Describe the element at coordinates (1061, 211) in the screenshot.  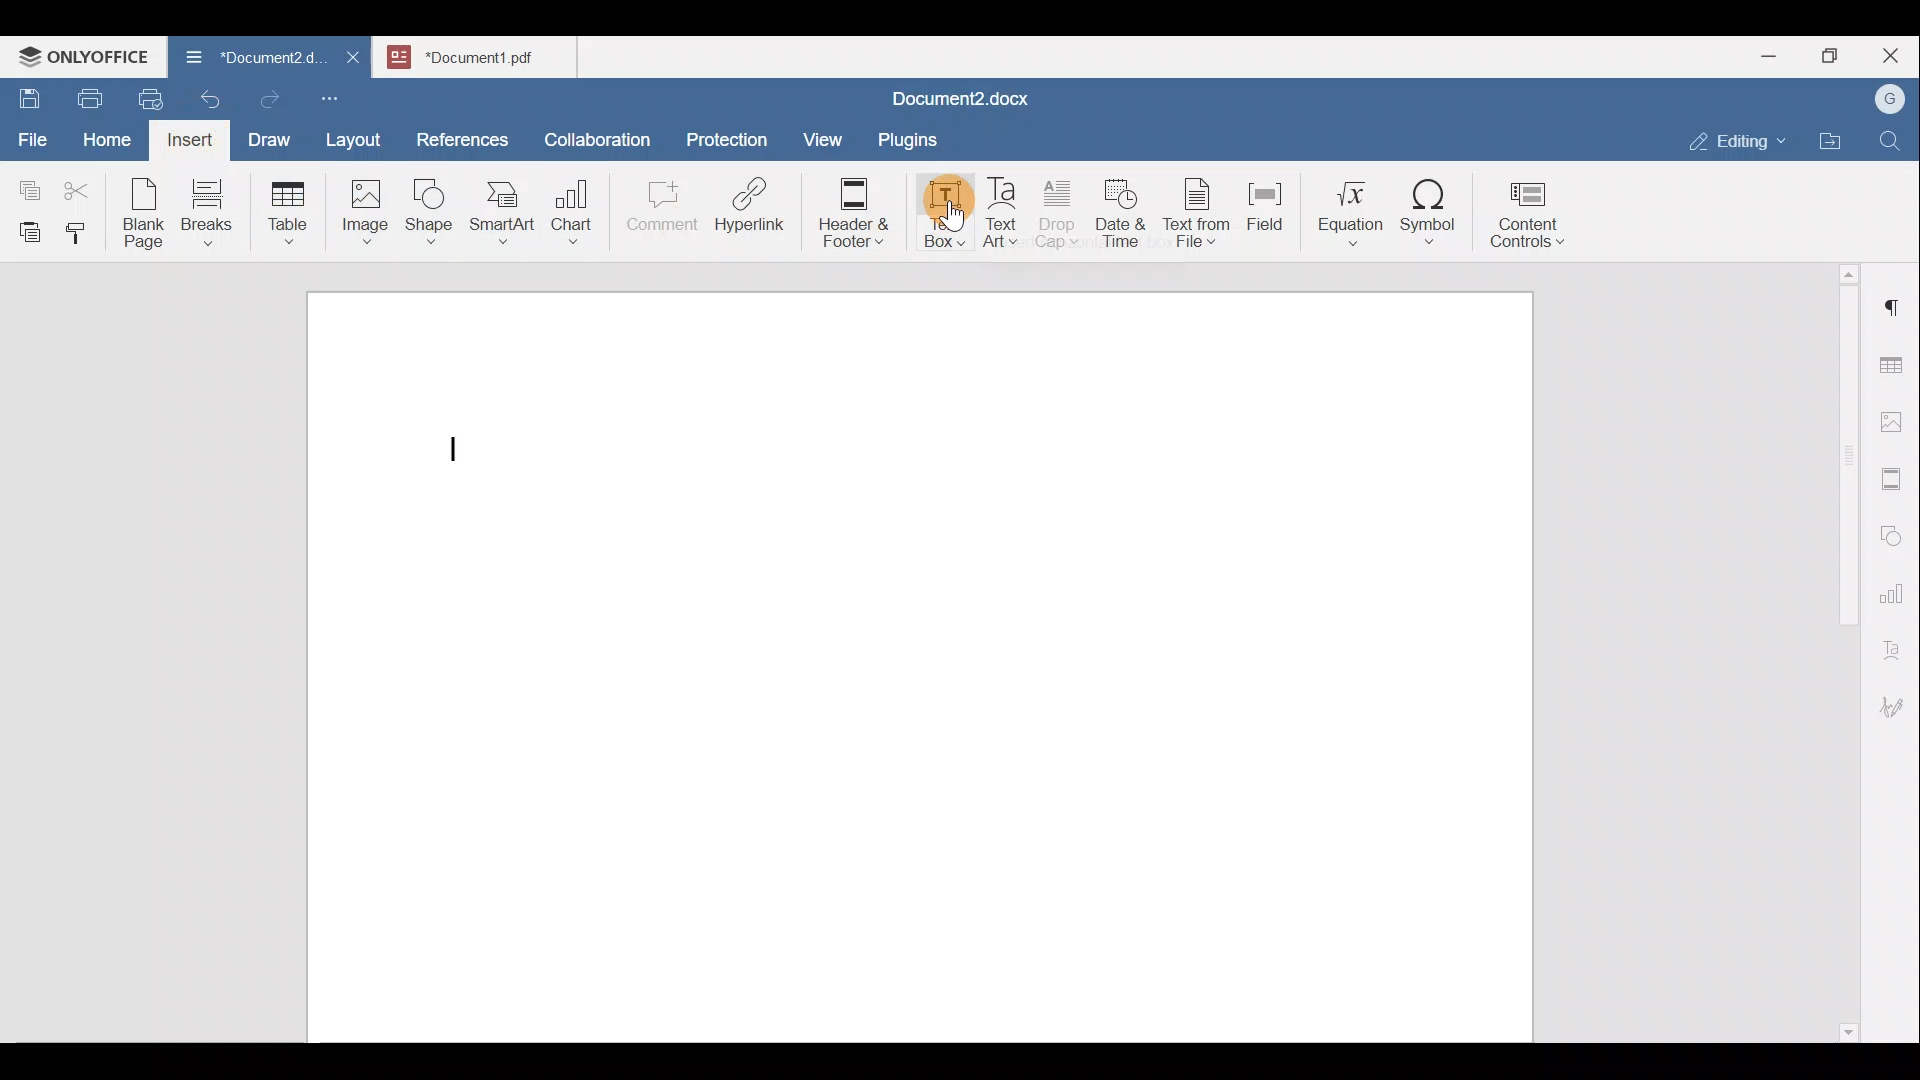
I see `Drop cap` at that location.